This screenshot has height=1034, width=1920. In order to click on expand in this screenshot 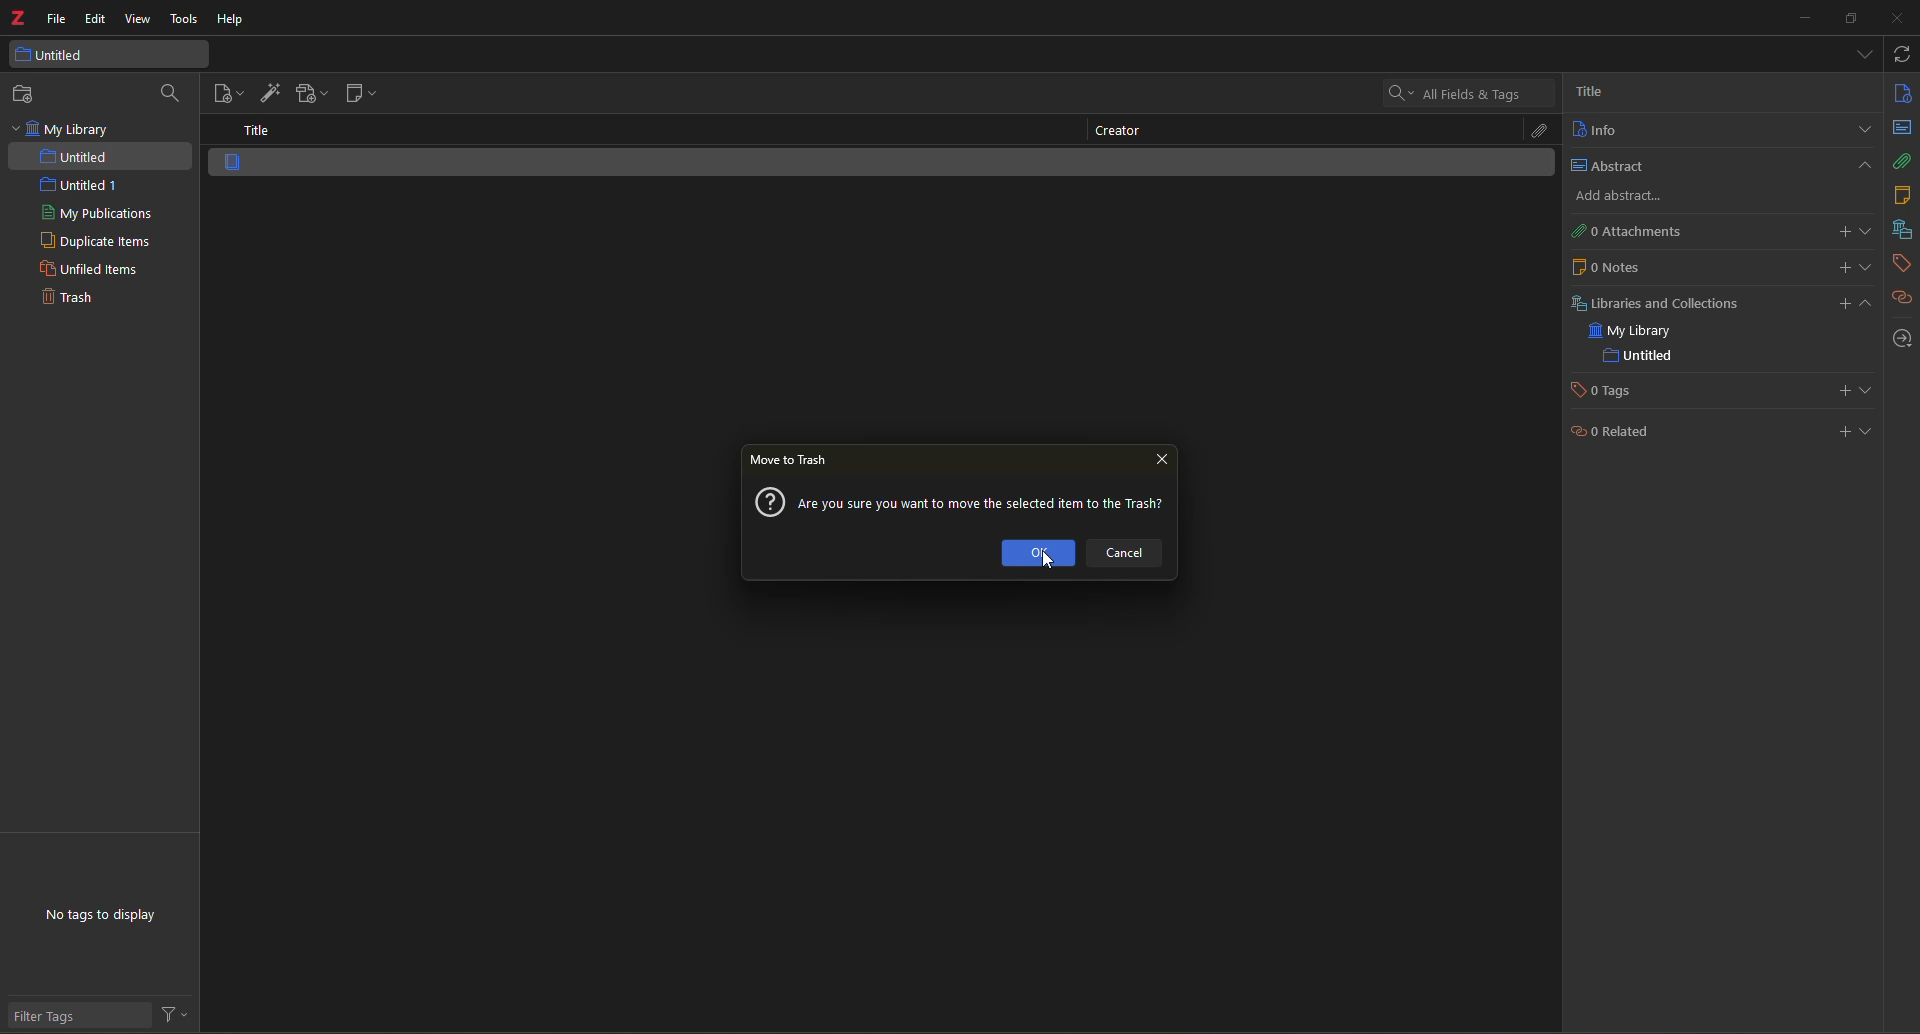, I will do `click(1870, 430)`.